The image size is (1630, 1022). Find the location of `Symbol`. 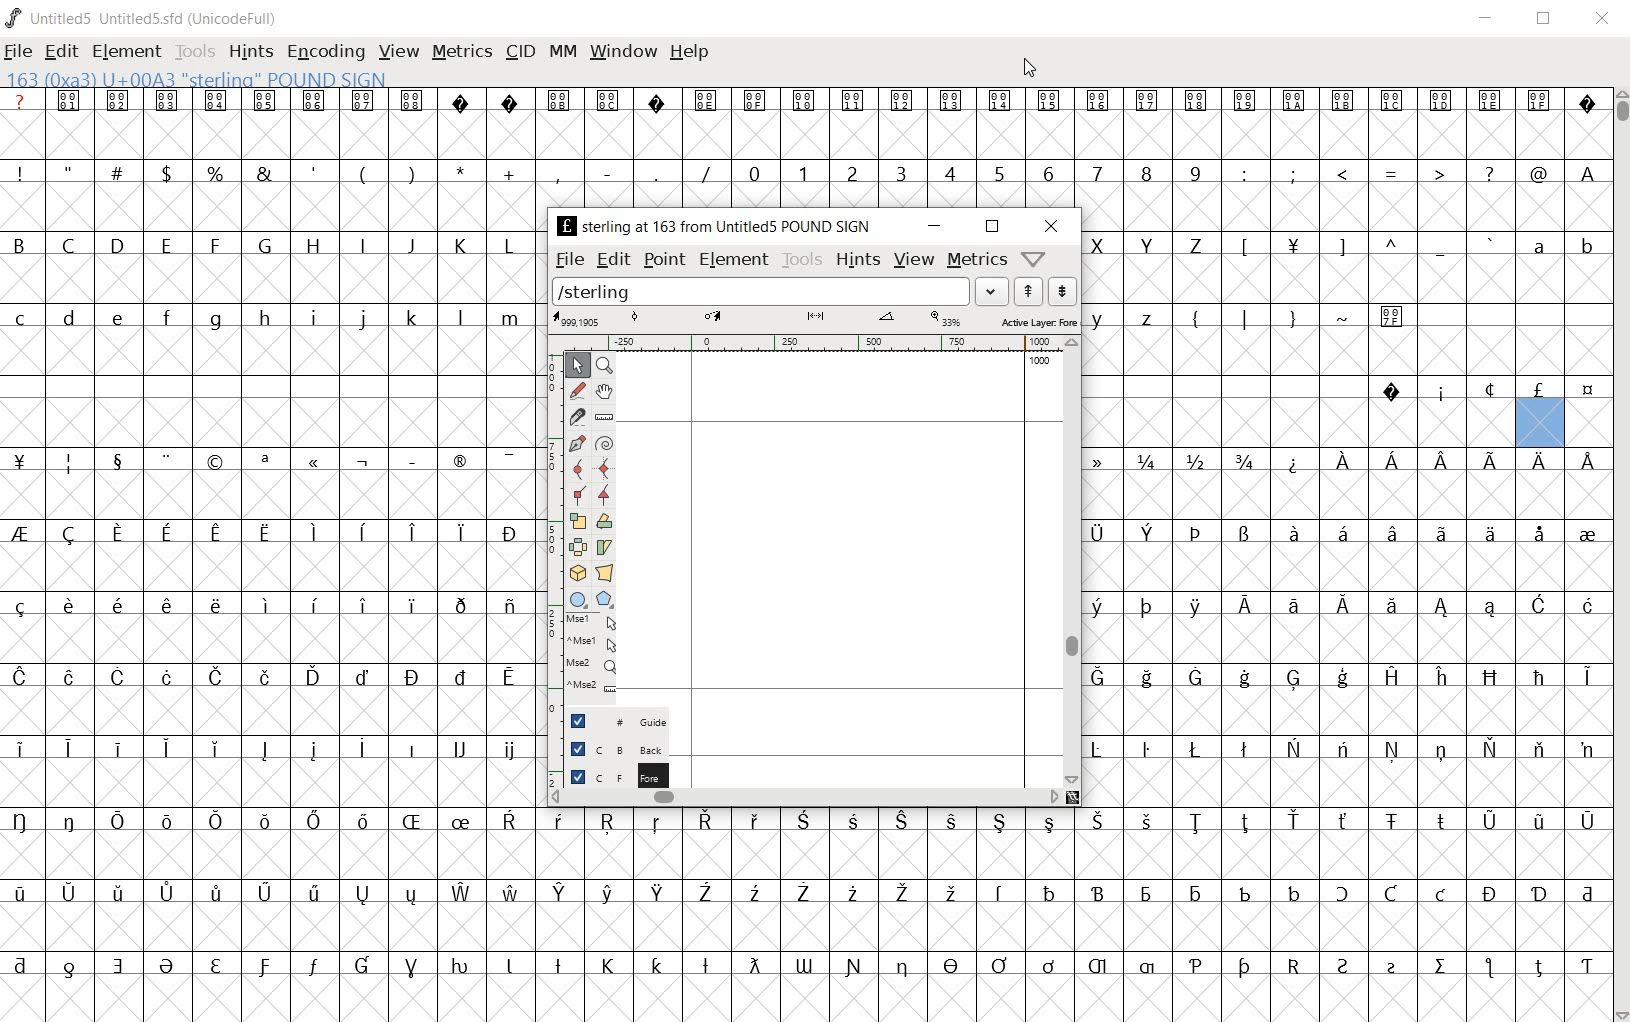

Symbol is located at coordinates (215, 821).